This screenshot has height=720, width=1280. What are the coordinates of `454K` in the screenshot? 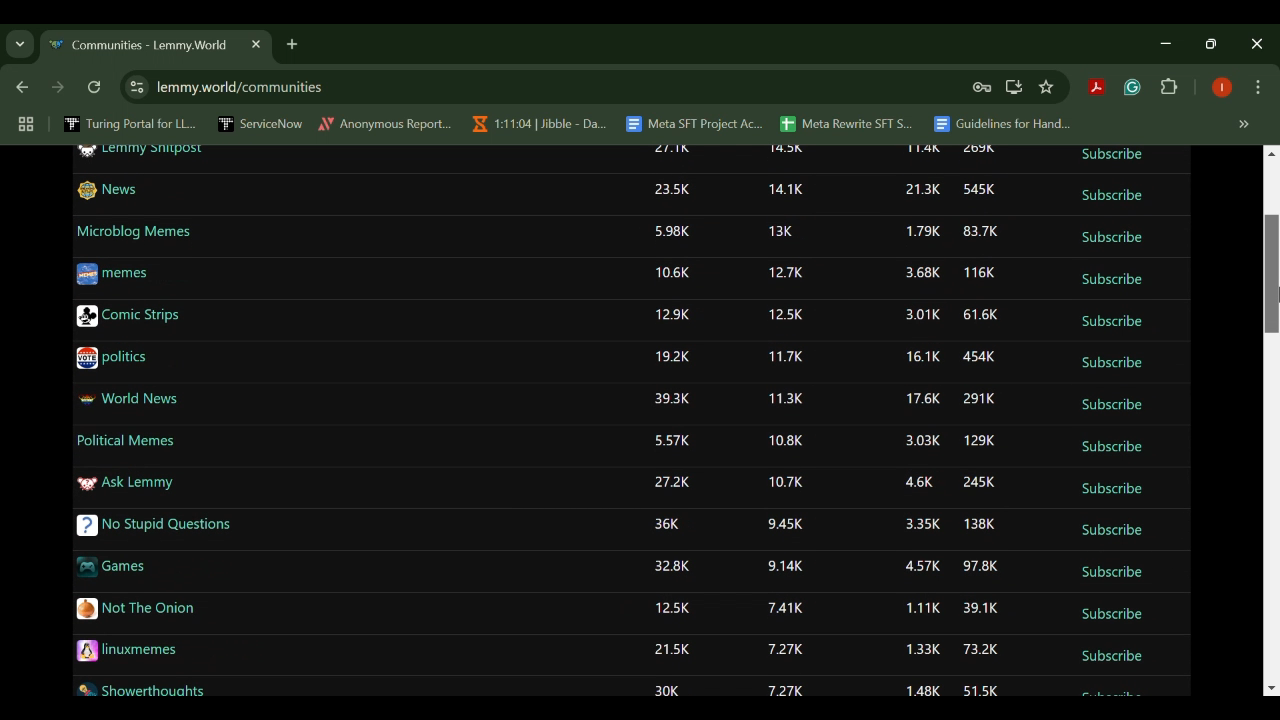 It's located at (980, 358).